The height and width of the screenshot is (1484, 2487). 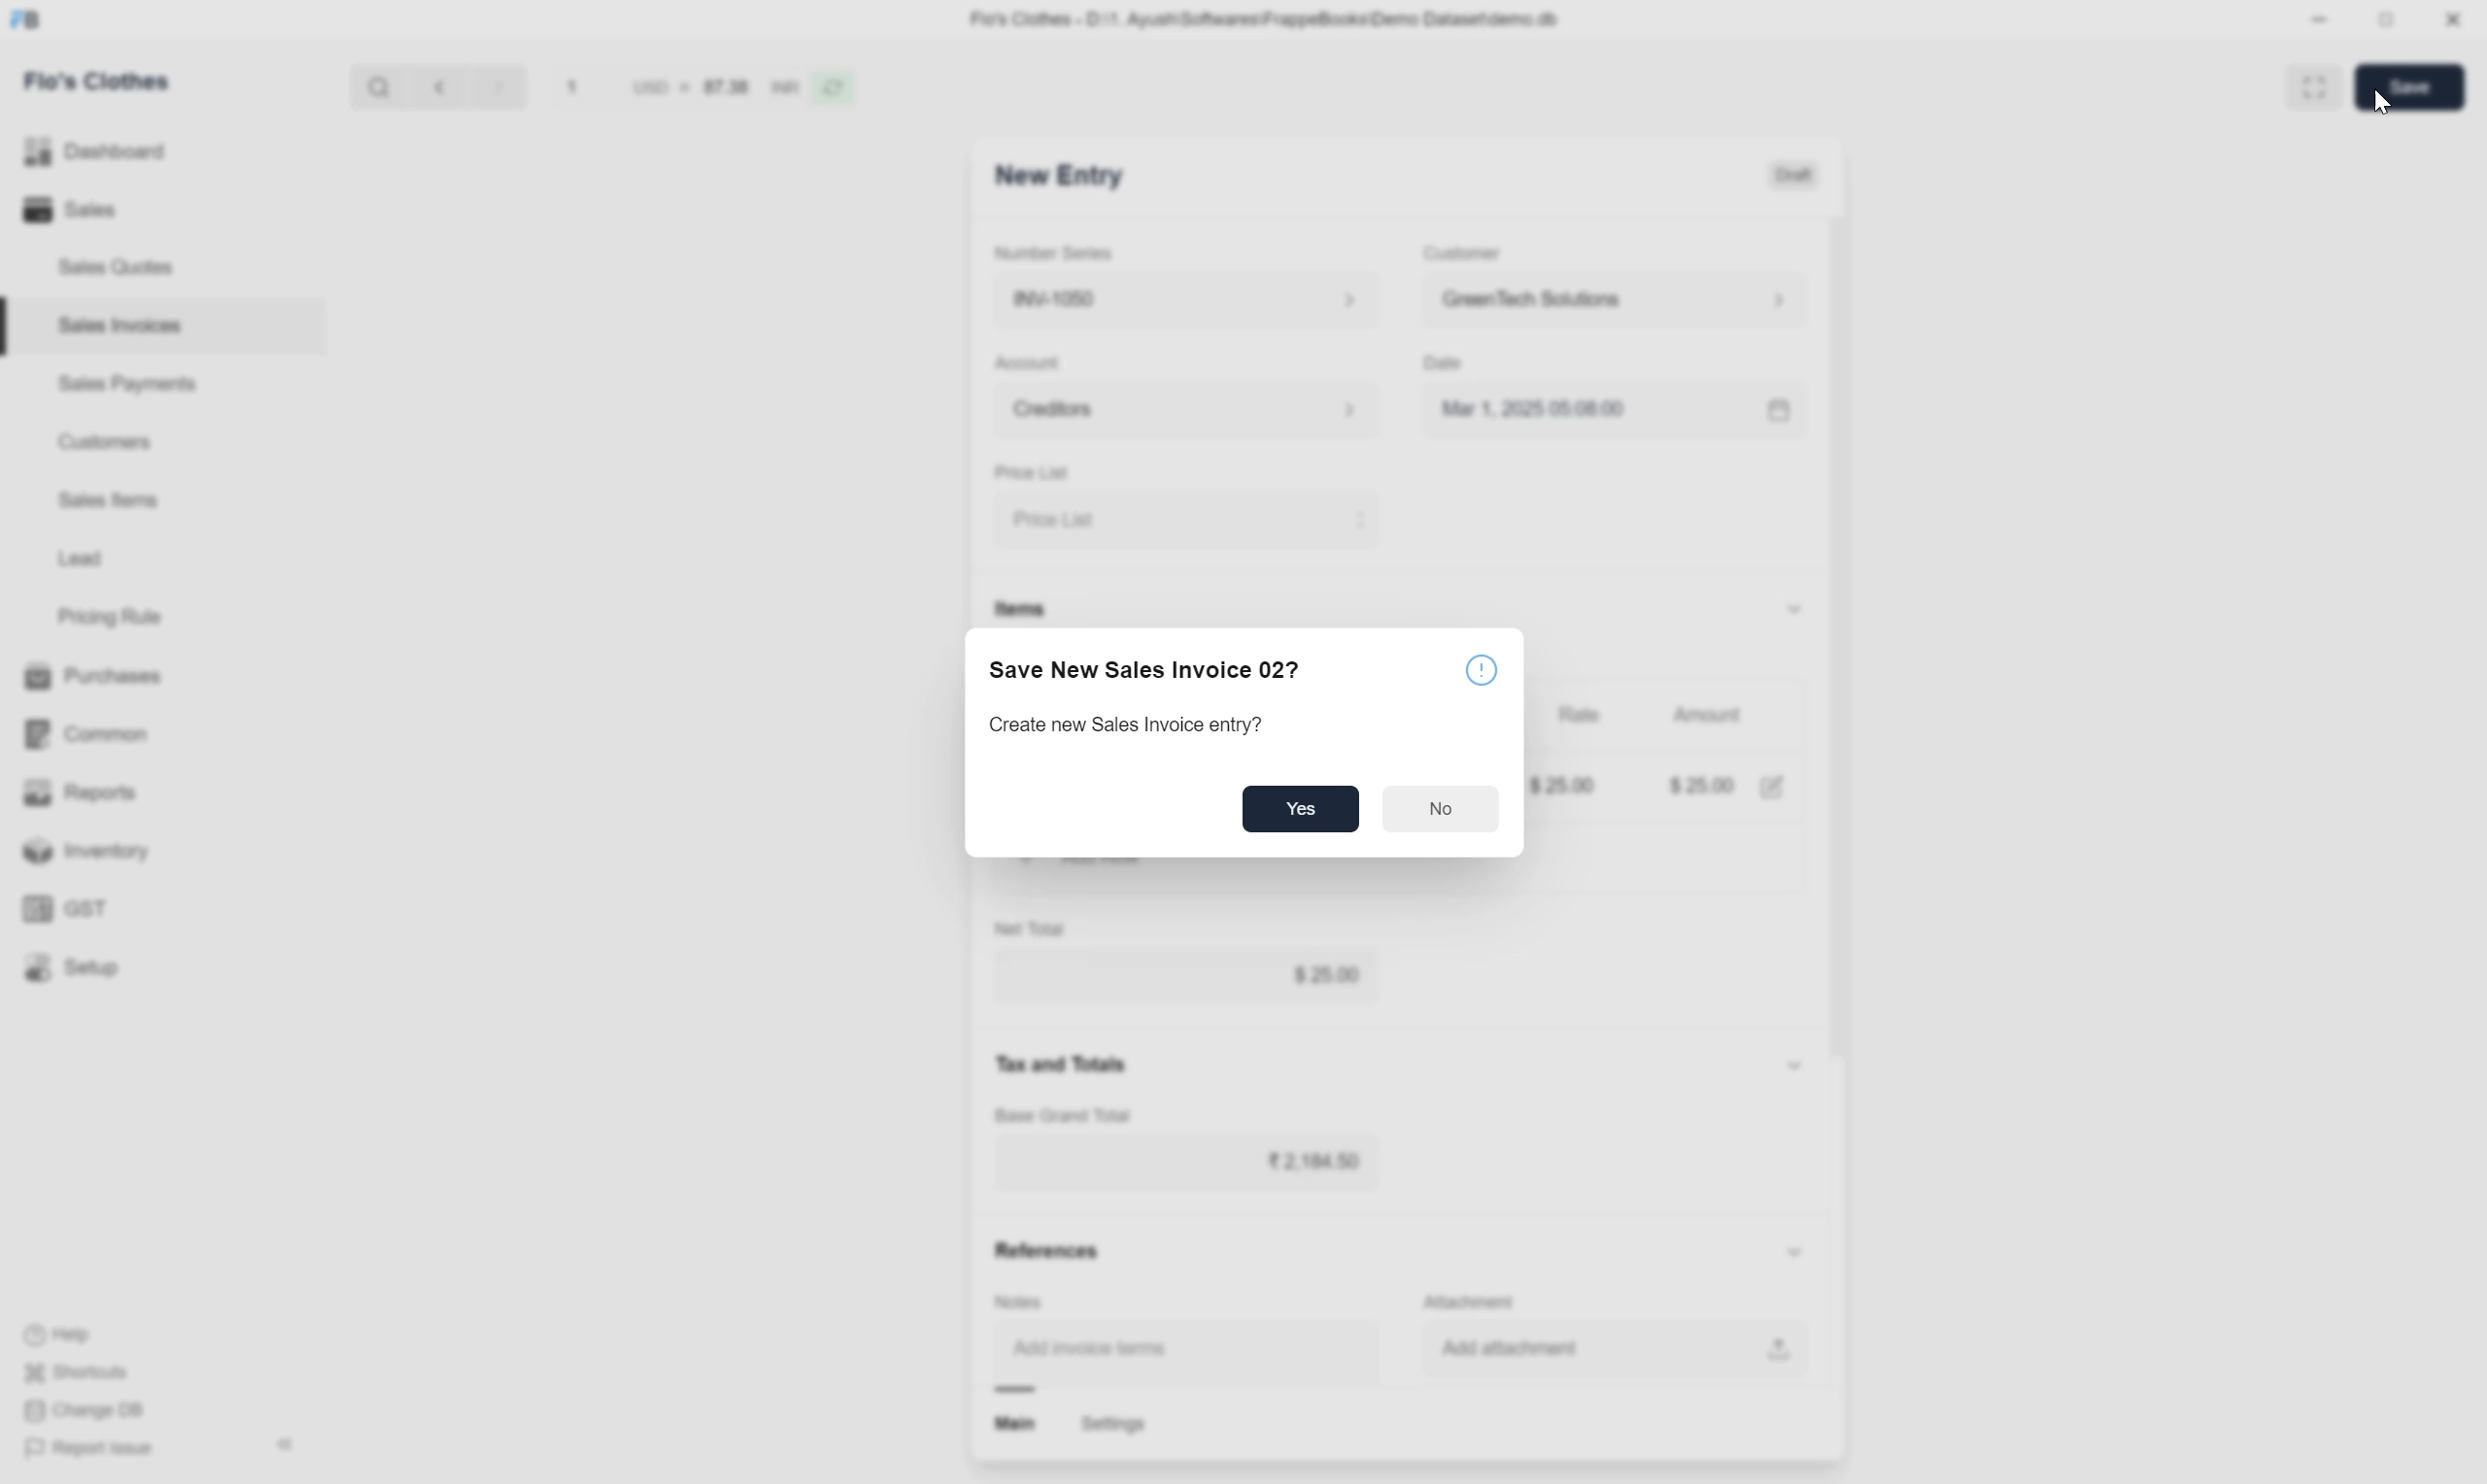 What do you see at coordinates (96, 1372) in the screenshot?
I see `shortcuts ` at bounding box center [96, 1372].